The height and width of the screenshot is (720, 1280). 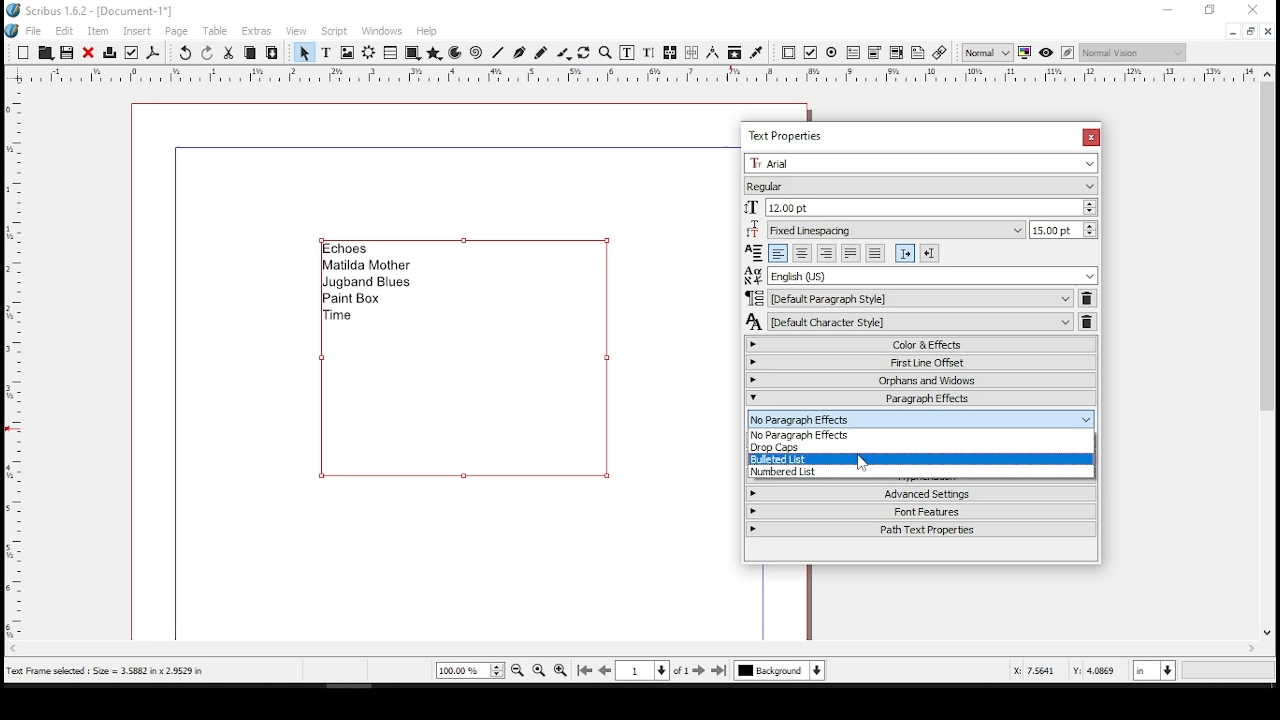 What do you see at coordinates (921, 344) in the screenshot?
I see `color and effects` at bounding box center [921, 344].